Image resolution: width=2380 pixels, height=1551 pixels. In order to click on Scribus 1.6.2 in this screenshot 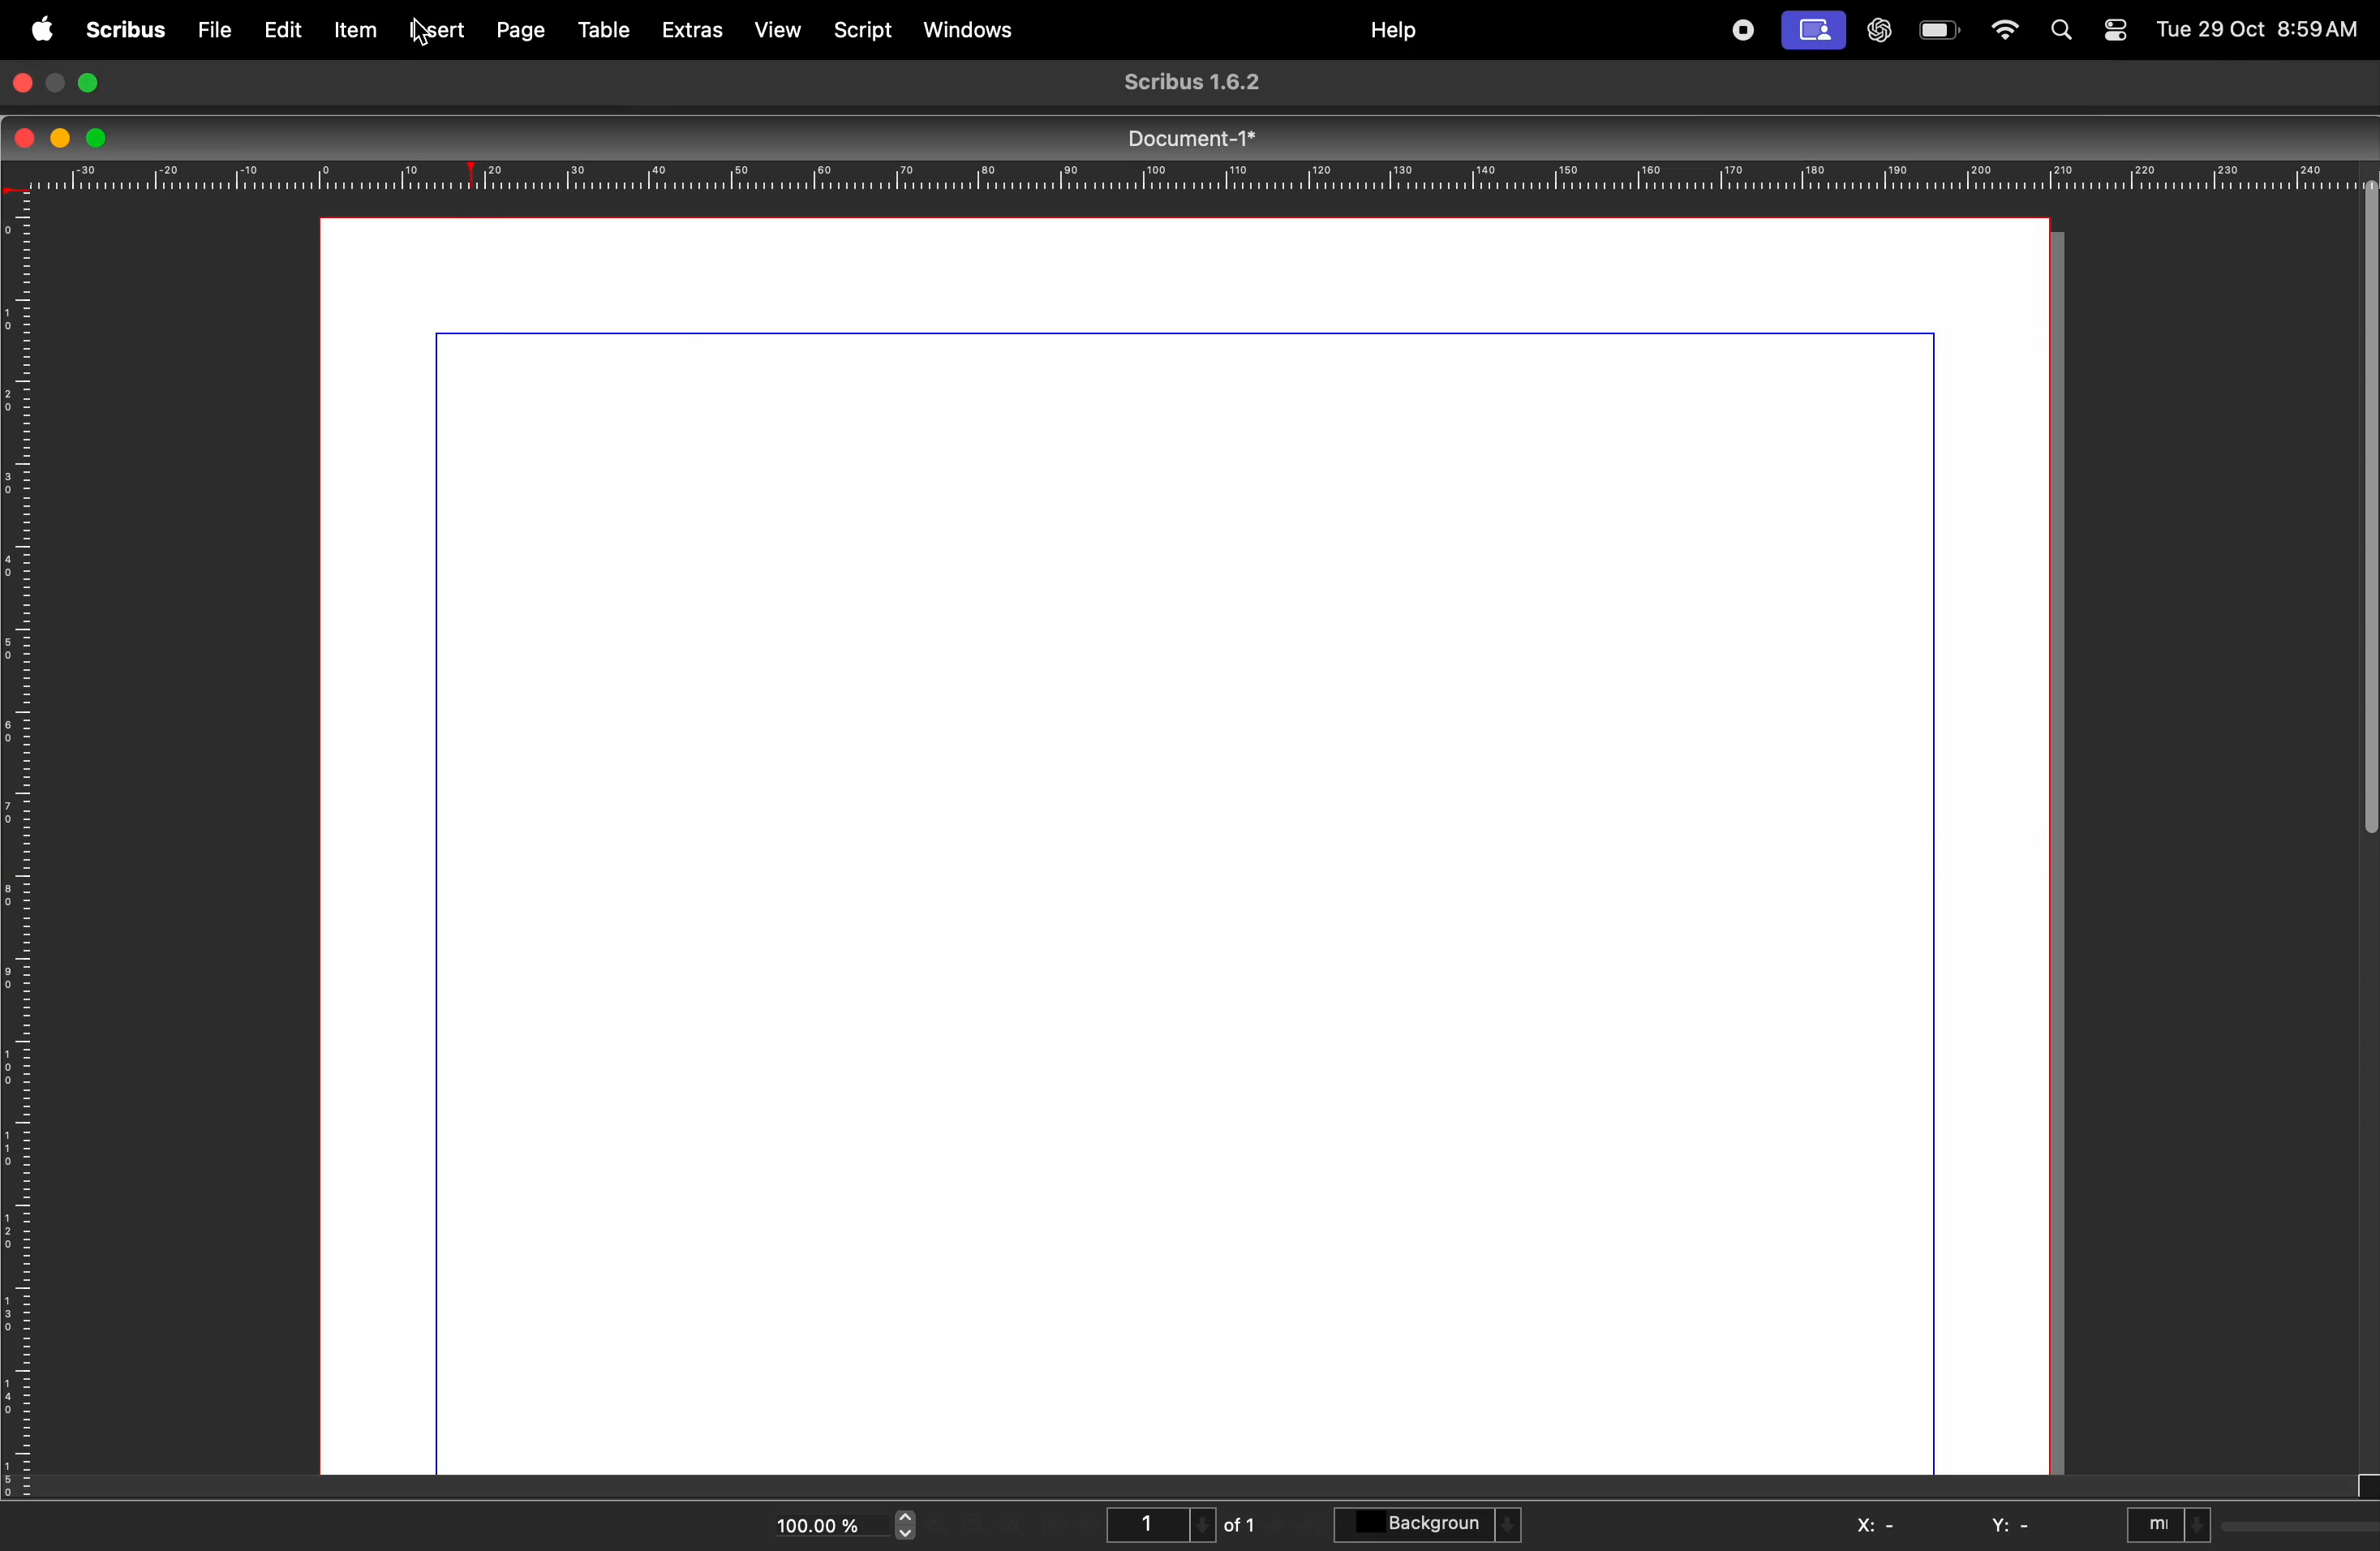, I will do `click(1202, 83)`.